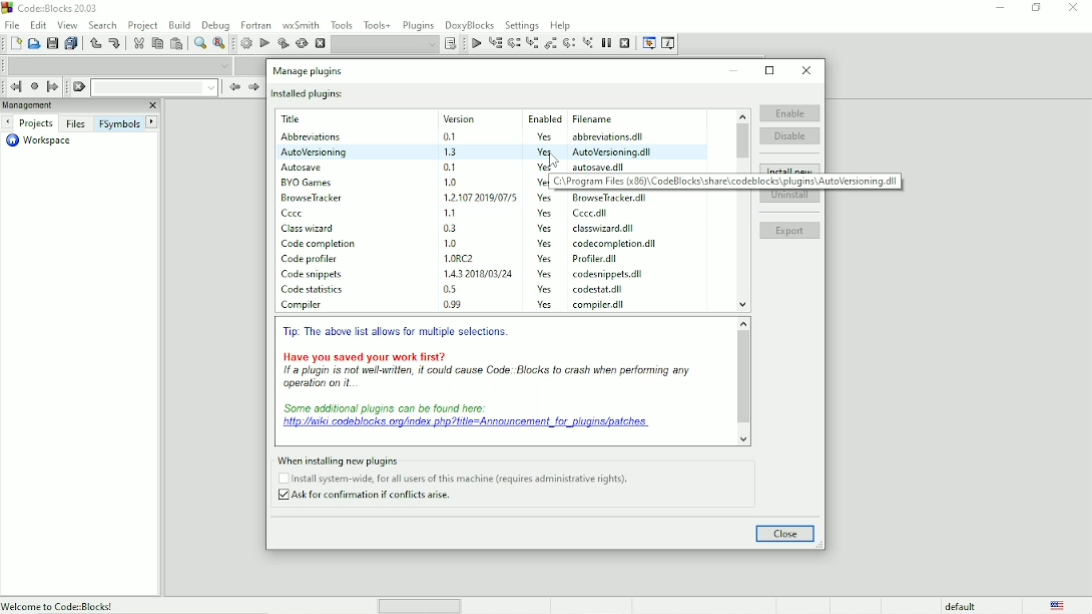 The height and width of the screenshot is (614, 1092). What do you see at coordinates (114, 43) in the screenshot?
I see `Redo` at bounding box center [114, 43].